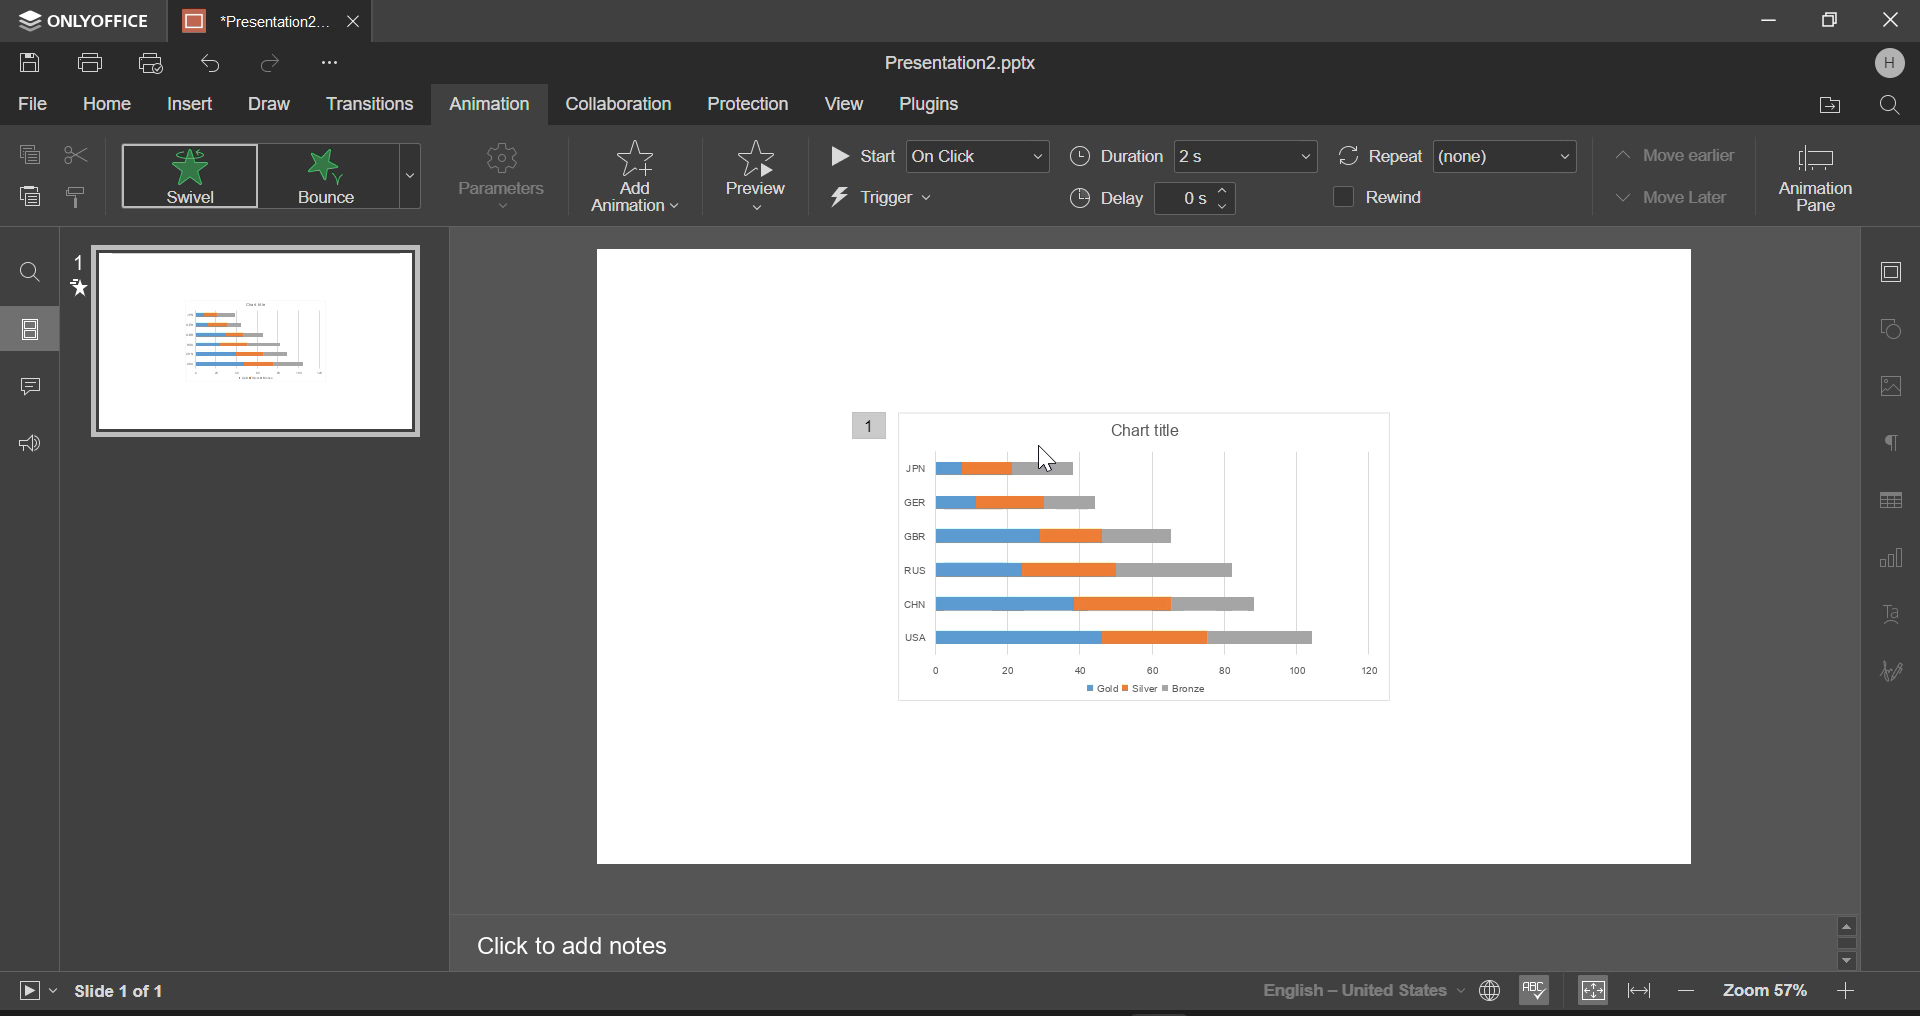 This screenshot has width=1920, height=1016. What do you see at coordinates (1890, 617) in the screenshot?
I see `Text Art Settings` at bounding box center [1890, 617].